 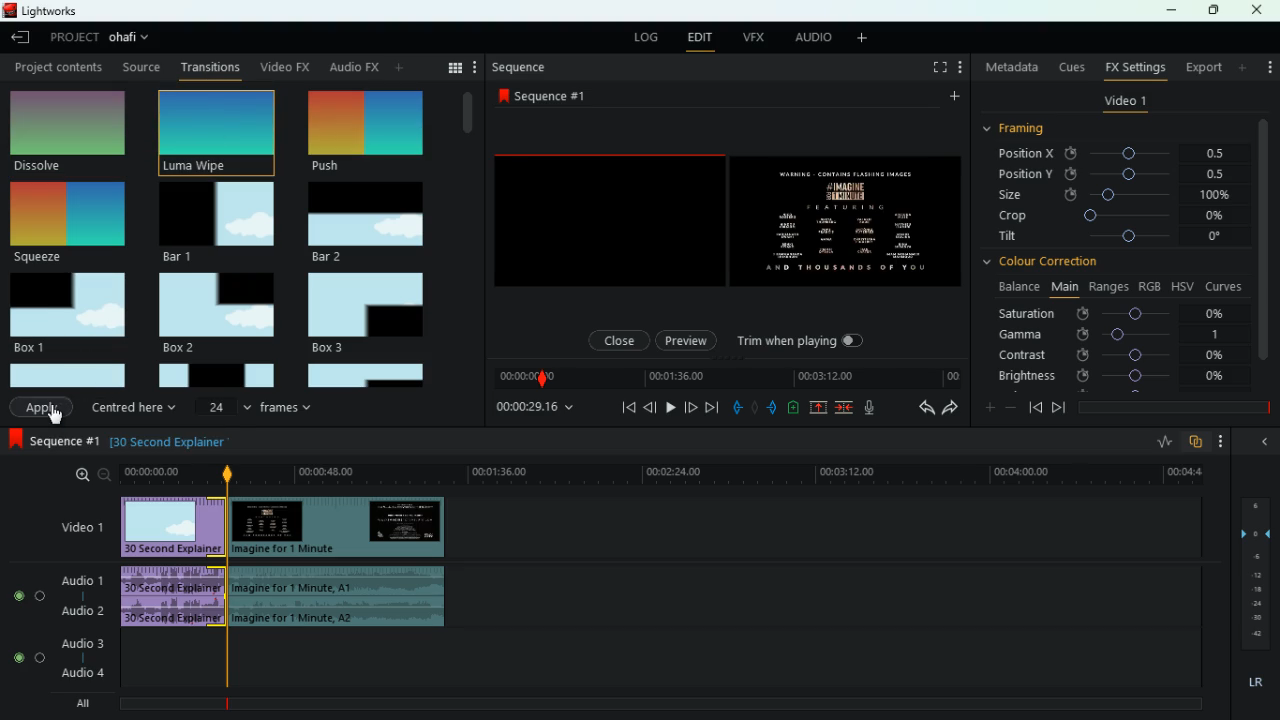 What do you see at coordinates (686, 338) in the screenshot?
I see `preview` at bounding box center [686, 338].